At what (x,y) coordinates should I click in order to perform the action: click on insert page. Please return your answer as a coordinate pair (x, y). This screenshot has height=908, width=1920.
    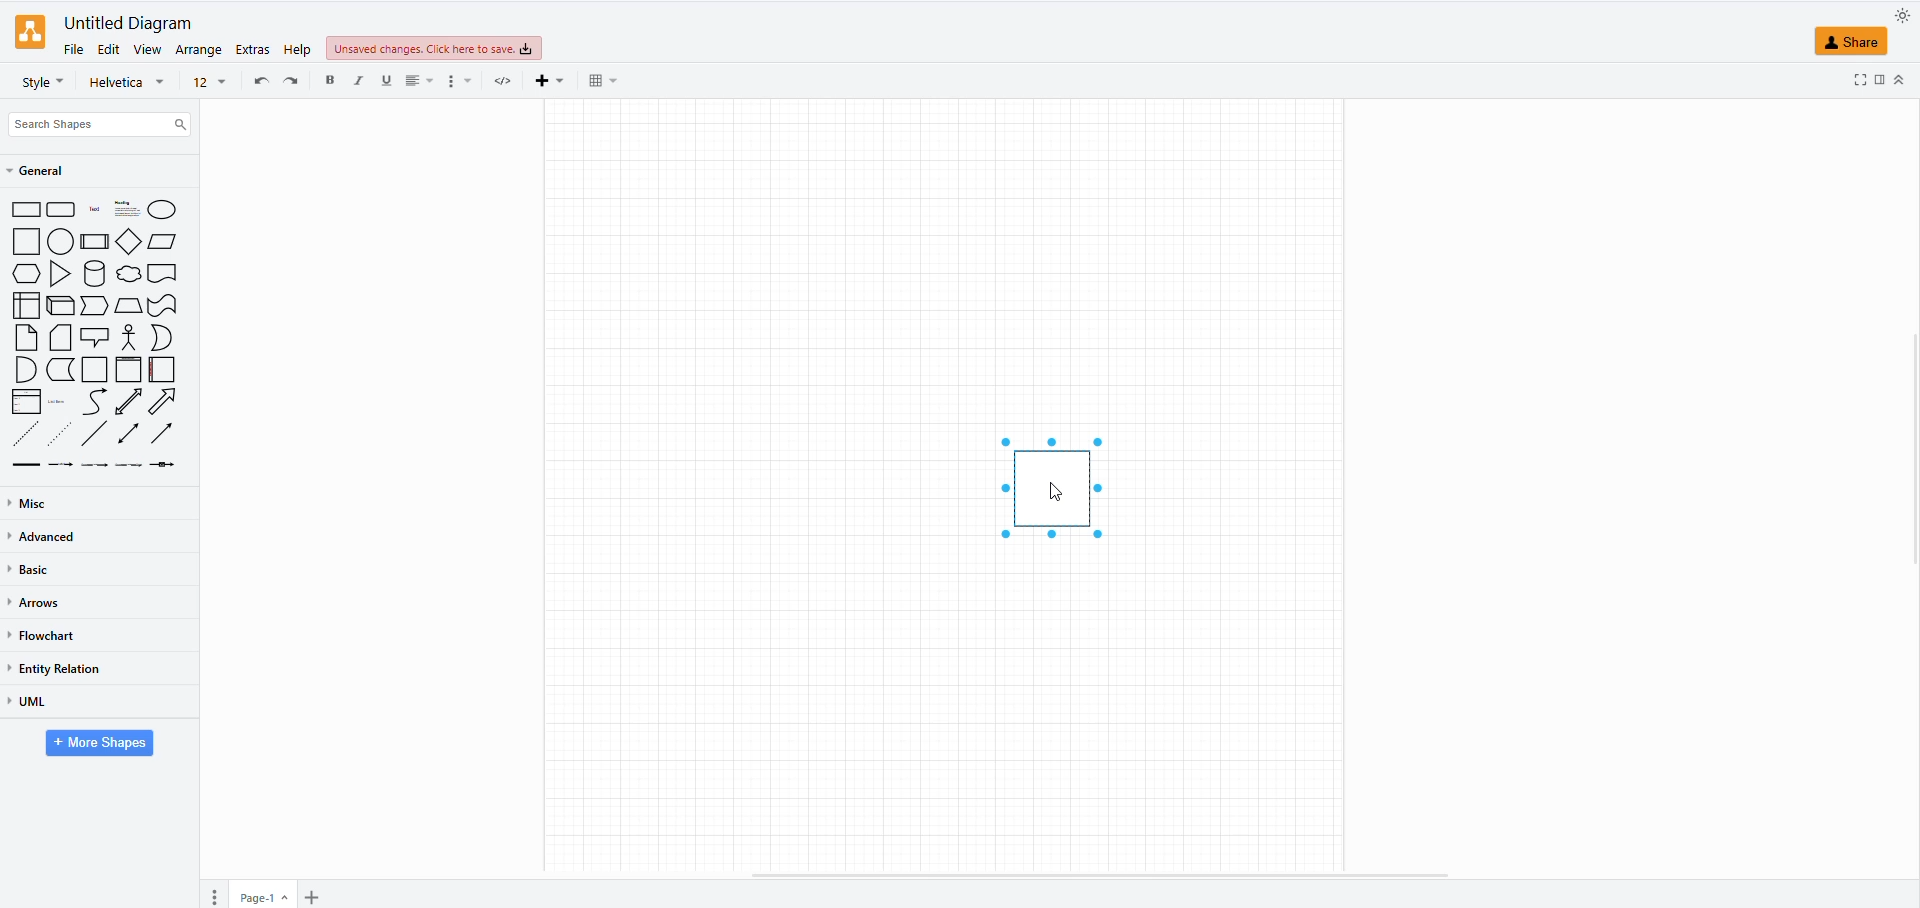
    Looking at the image, I should click on (310, 897).